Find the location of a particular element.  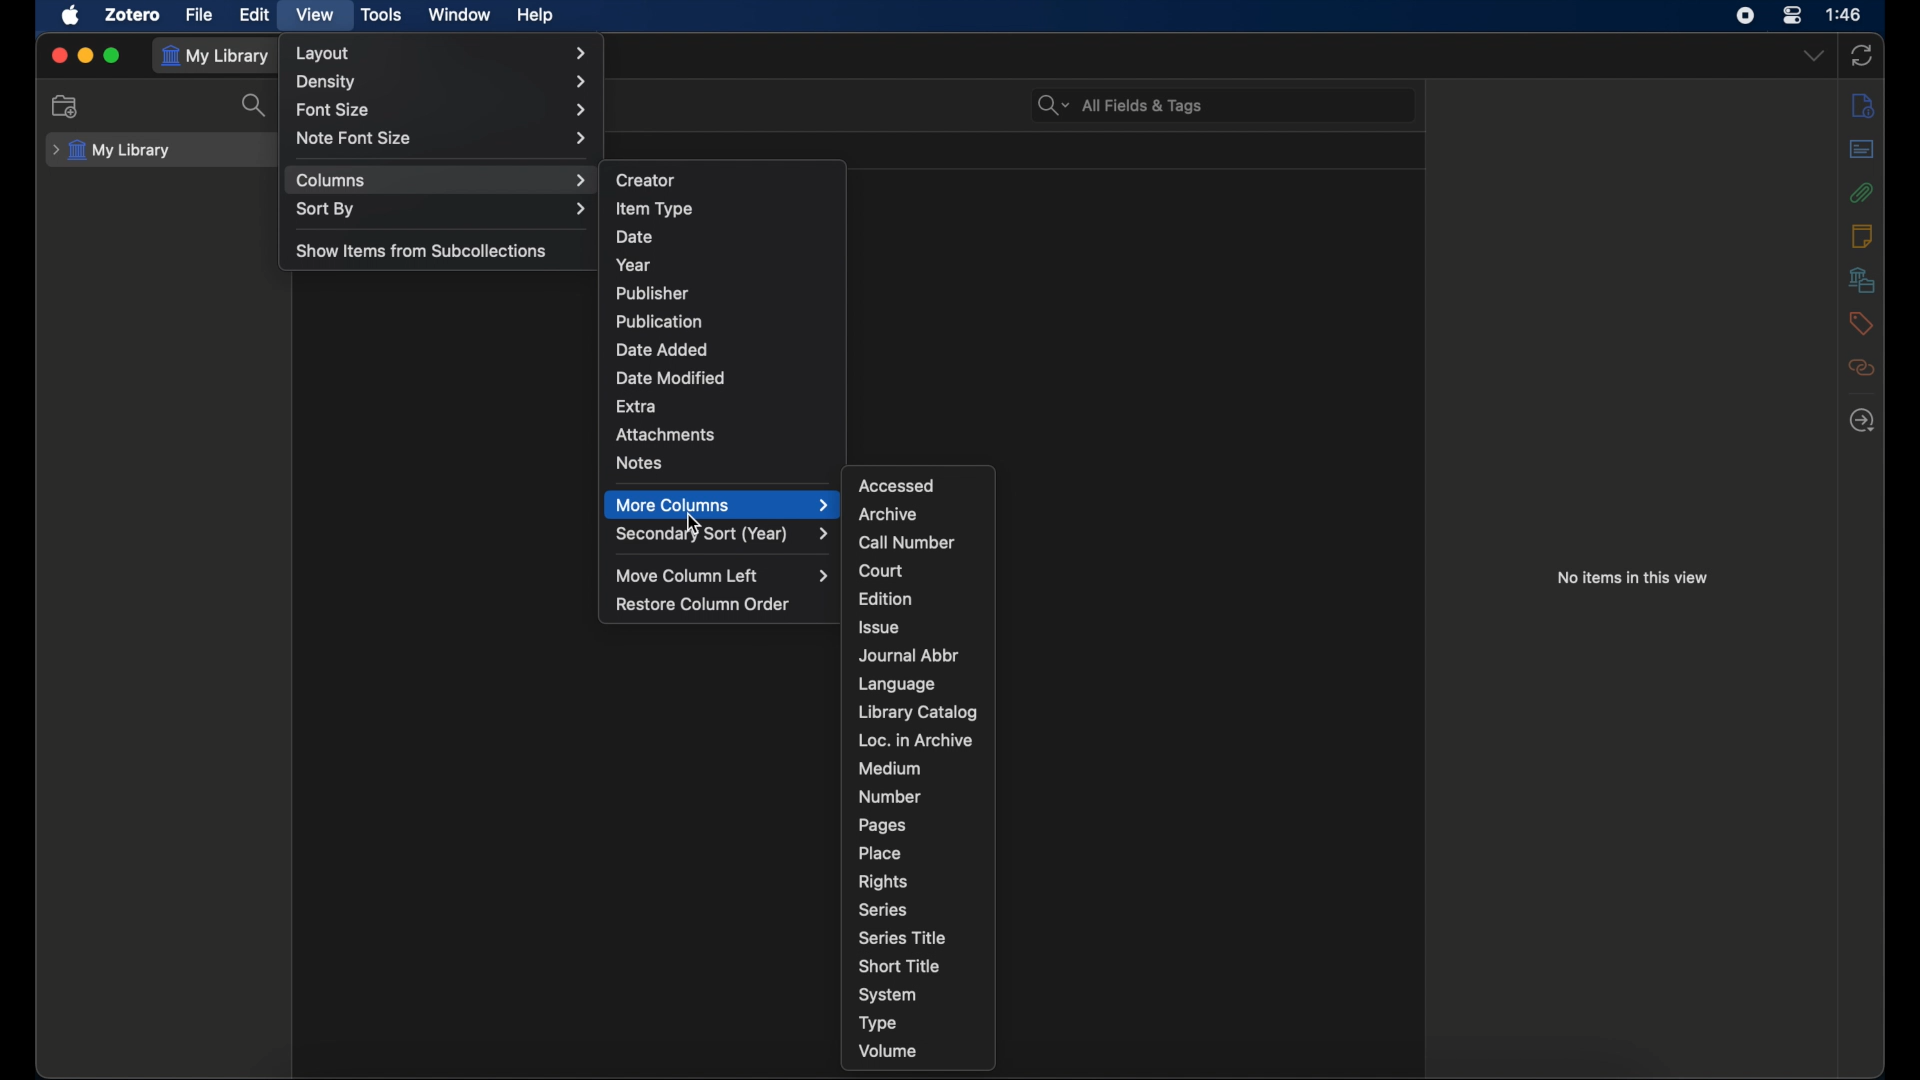

secondary sort is located at coordinates (724, 535).